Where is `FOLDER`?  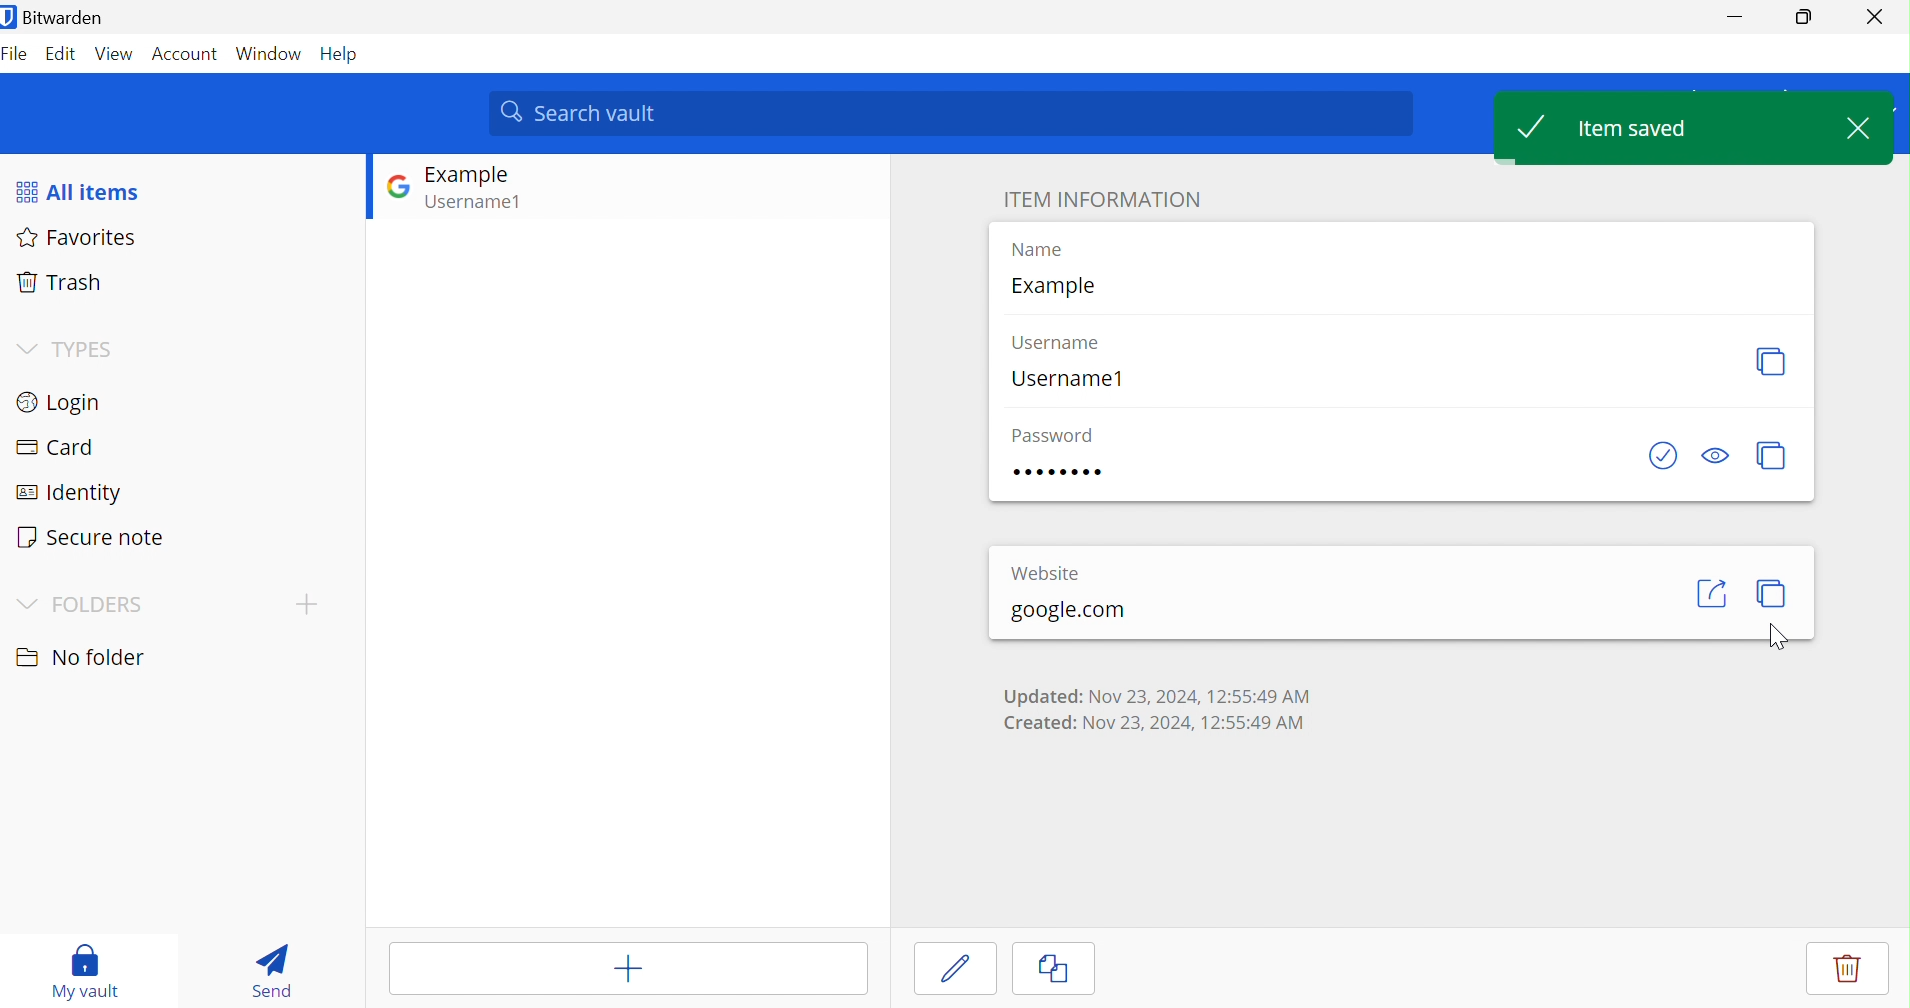 FOLDER is located at coordinates (99, 603).